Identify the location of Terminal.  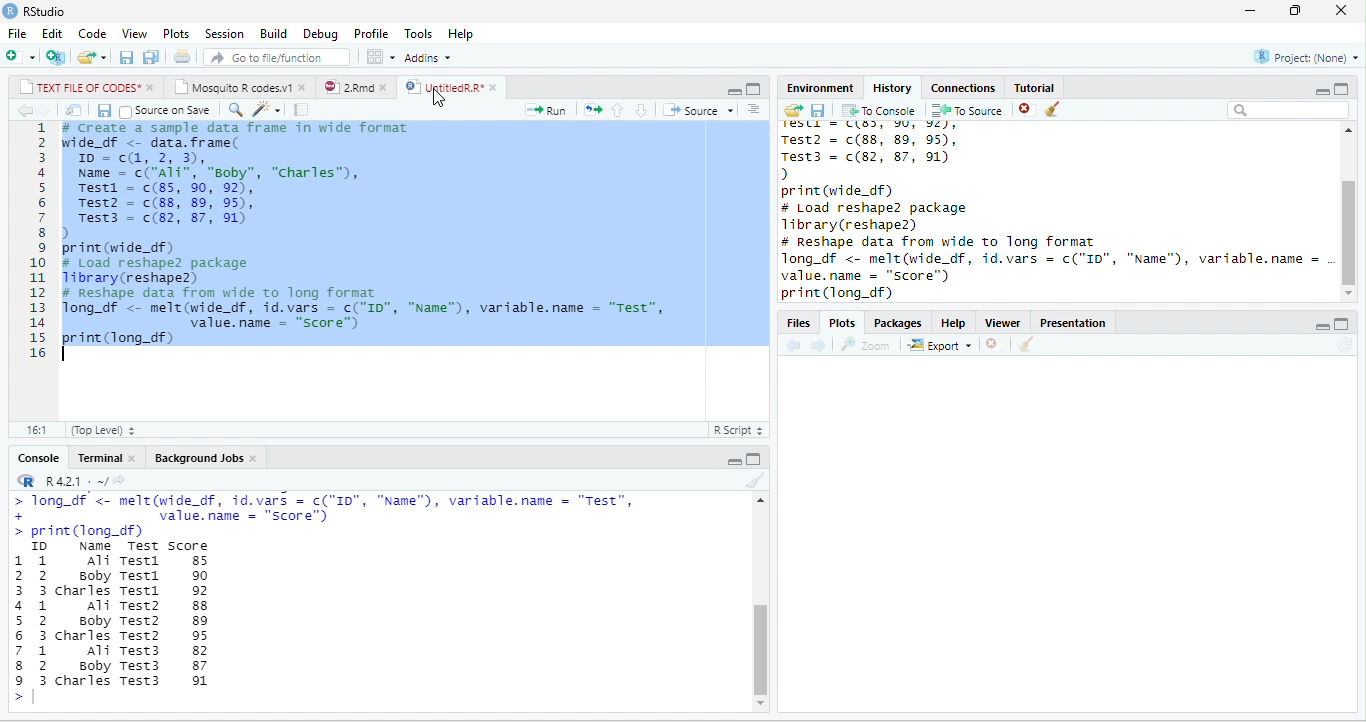
(98, 457).